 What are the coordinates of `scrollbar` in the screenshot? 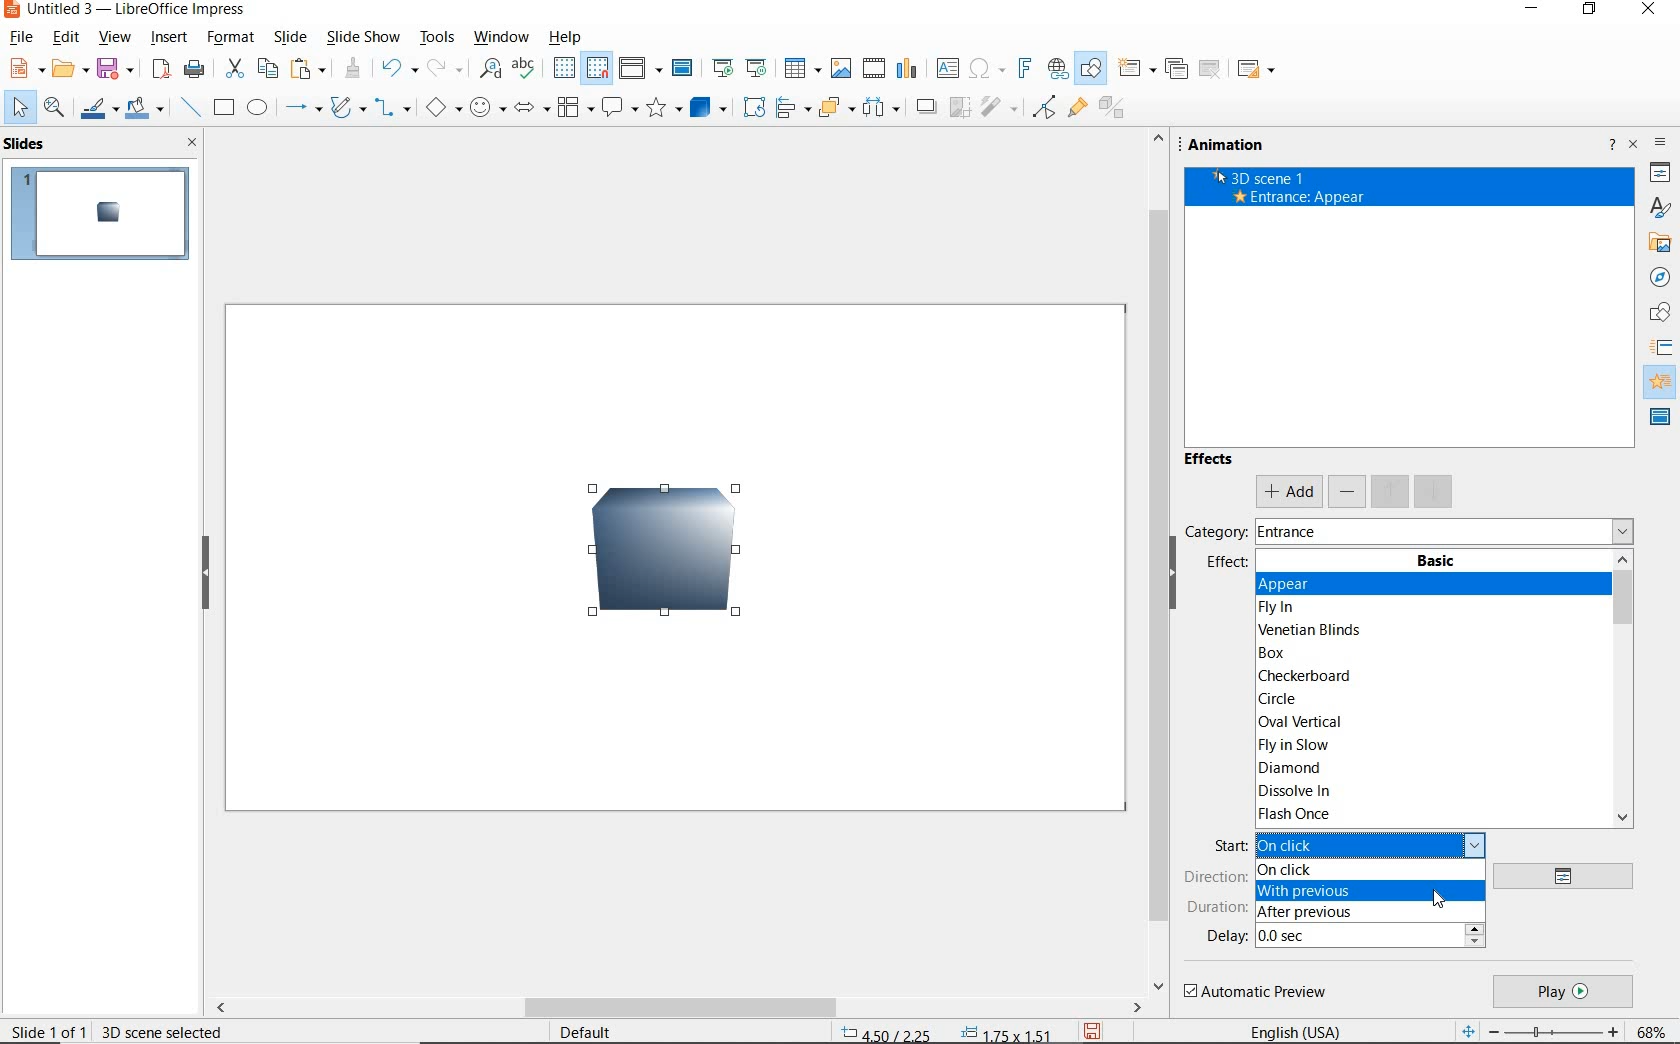 It's located at (678, 1009).